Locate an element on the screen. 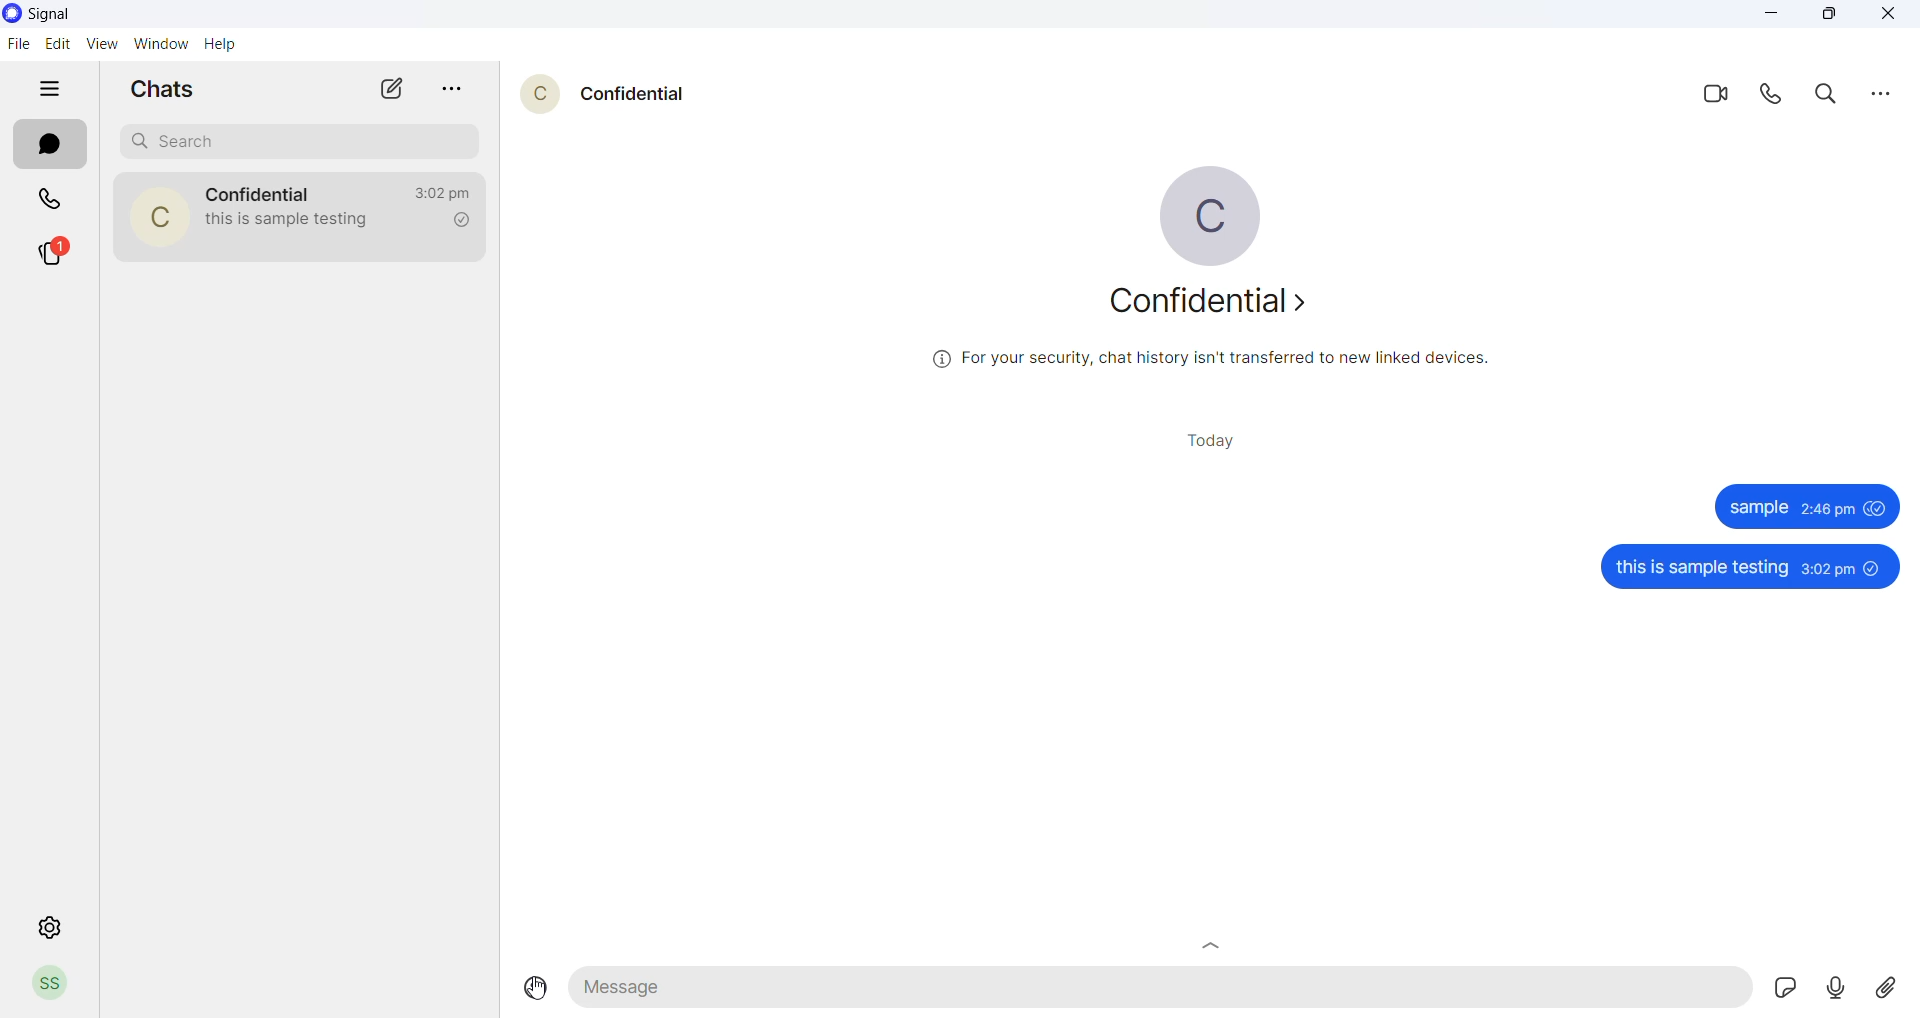 This screenshot has width=1920, height=1018. more options is located at coordinates (1873, 93).